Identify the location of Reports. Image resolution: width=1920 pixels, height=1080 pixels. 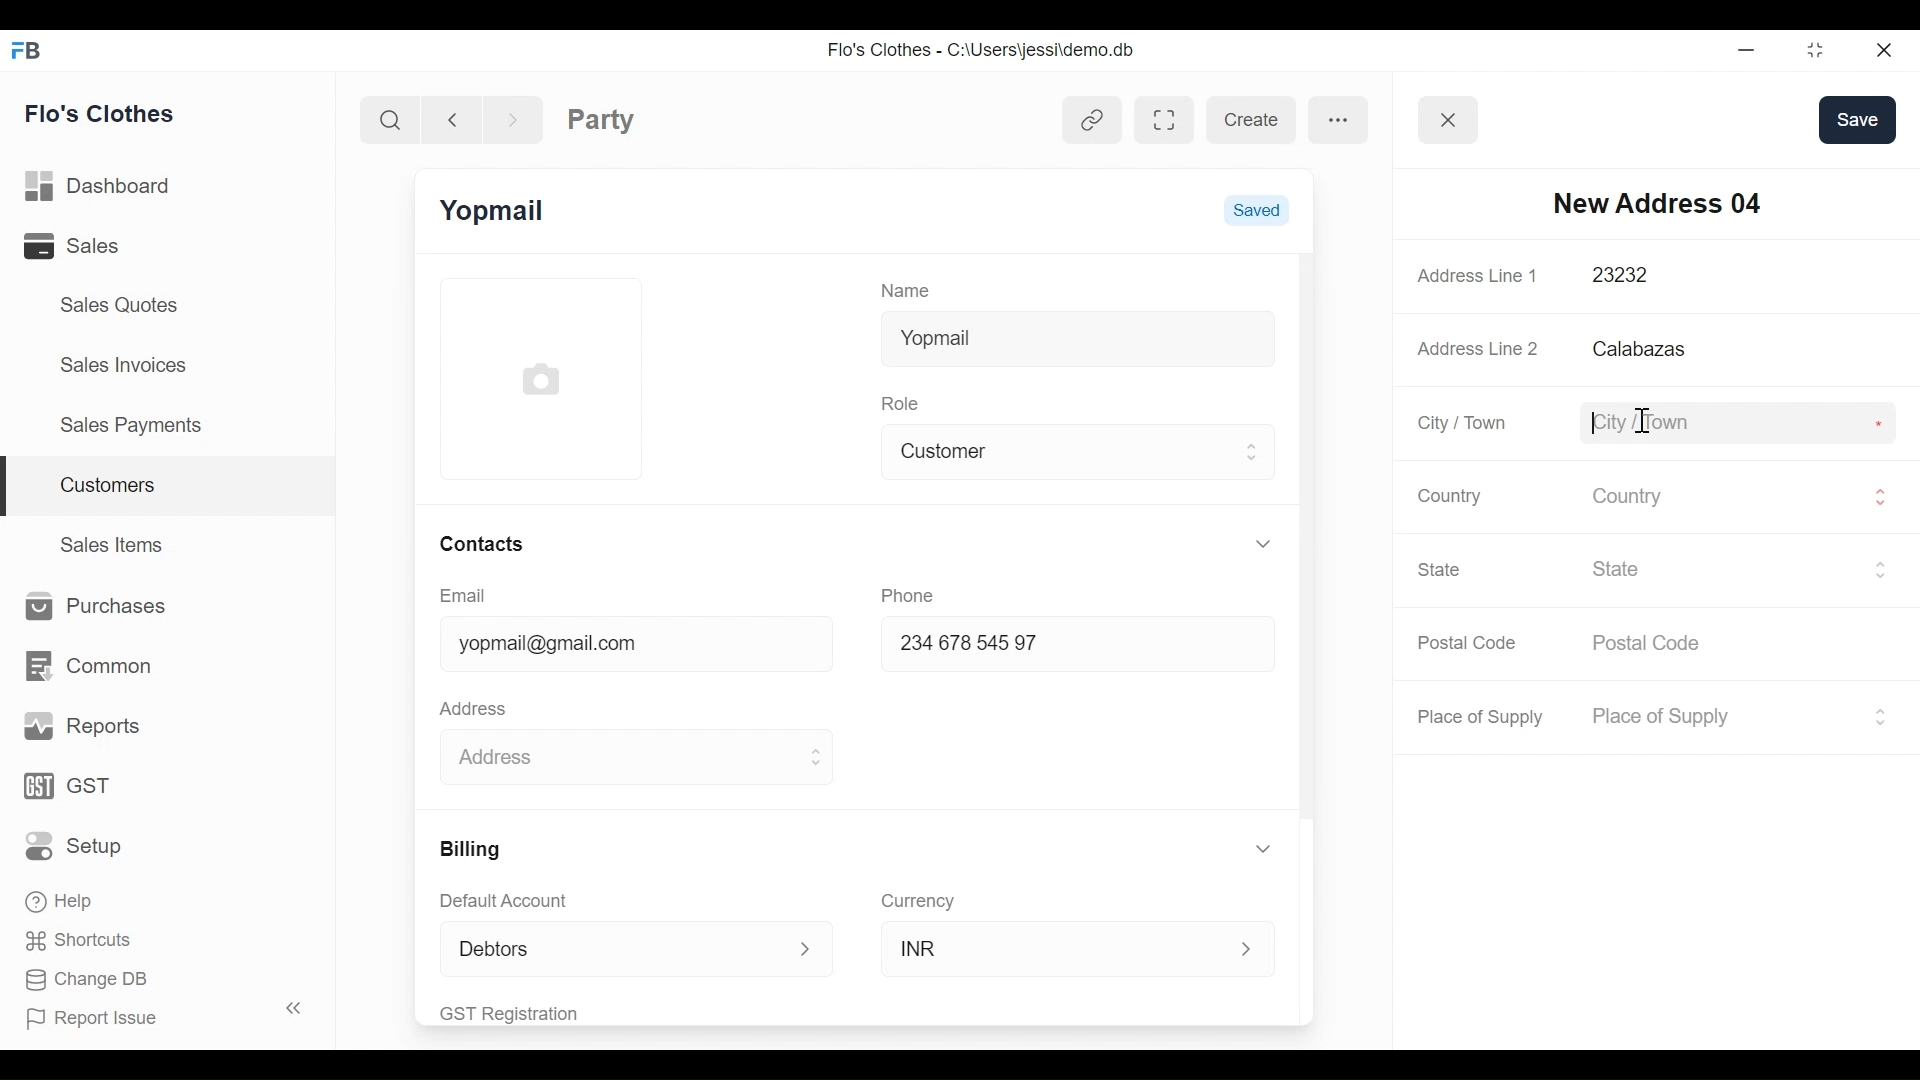
(84, 727).